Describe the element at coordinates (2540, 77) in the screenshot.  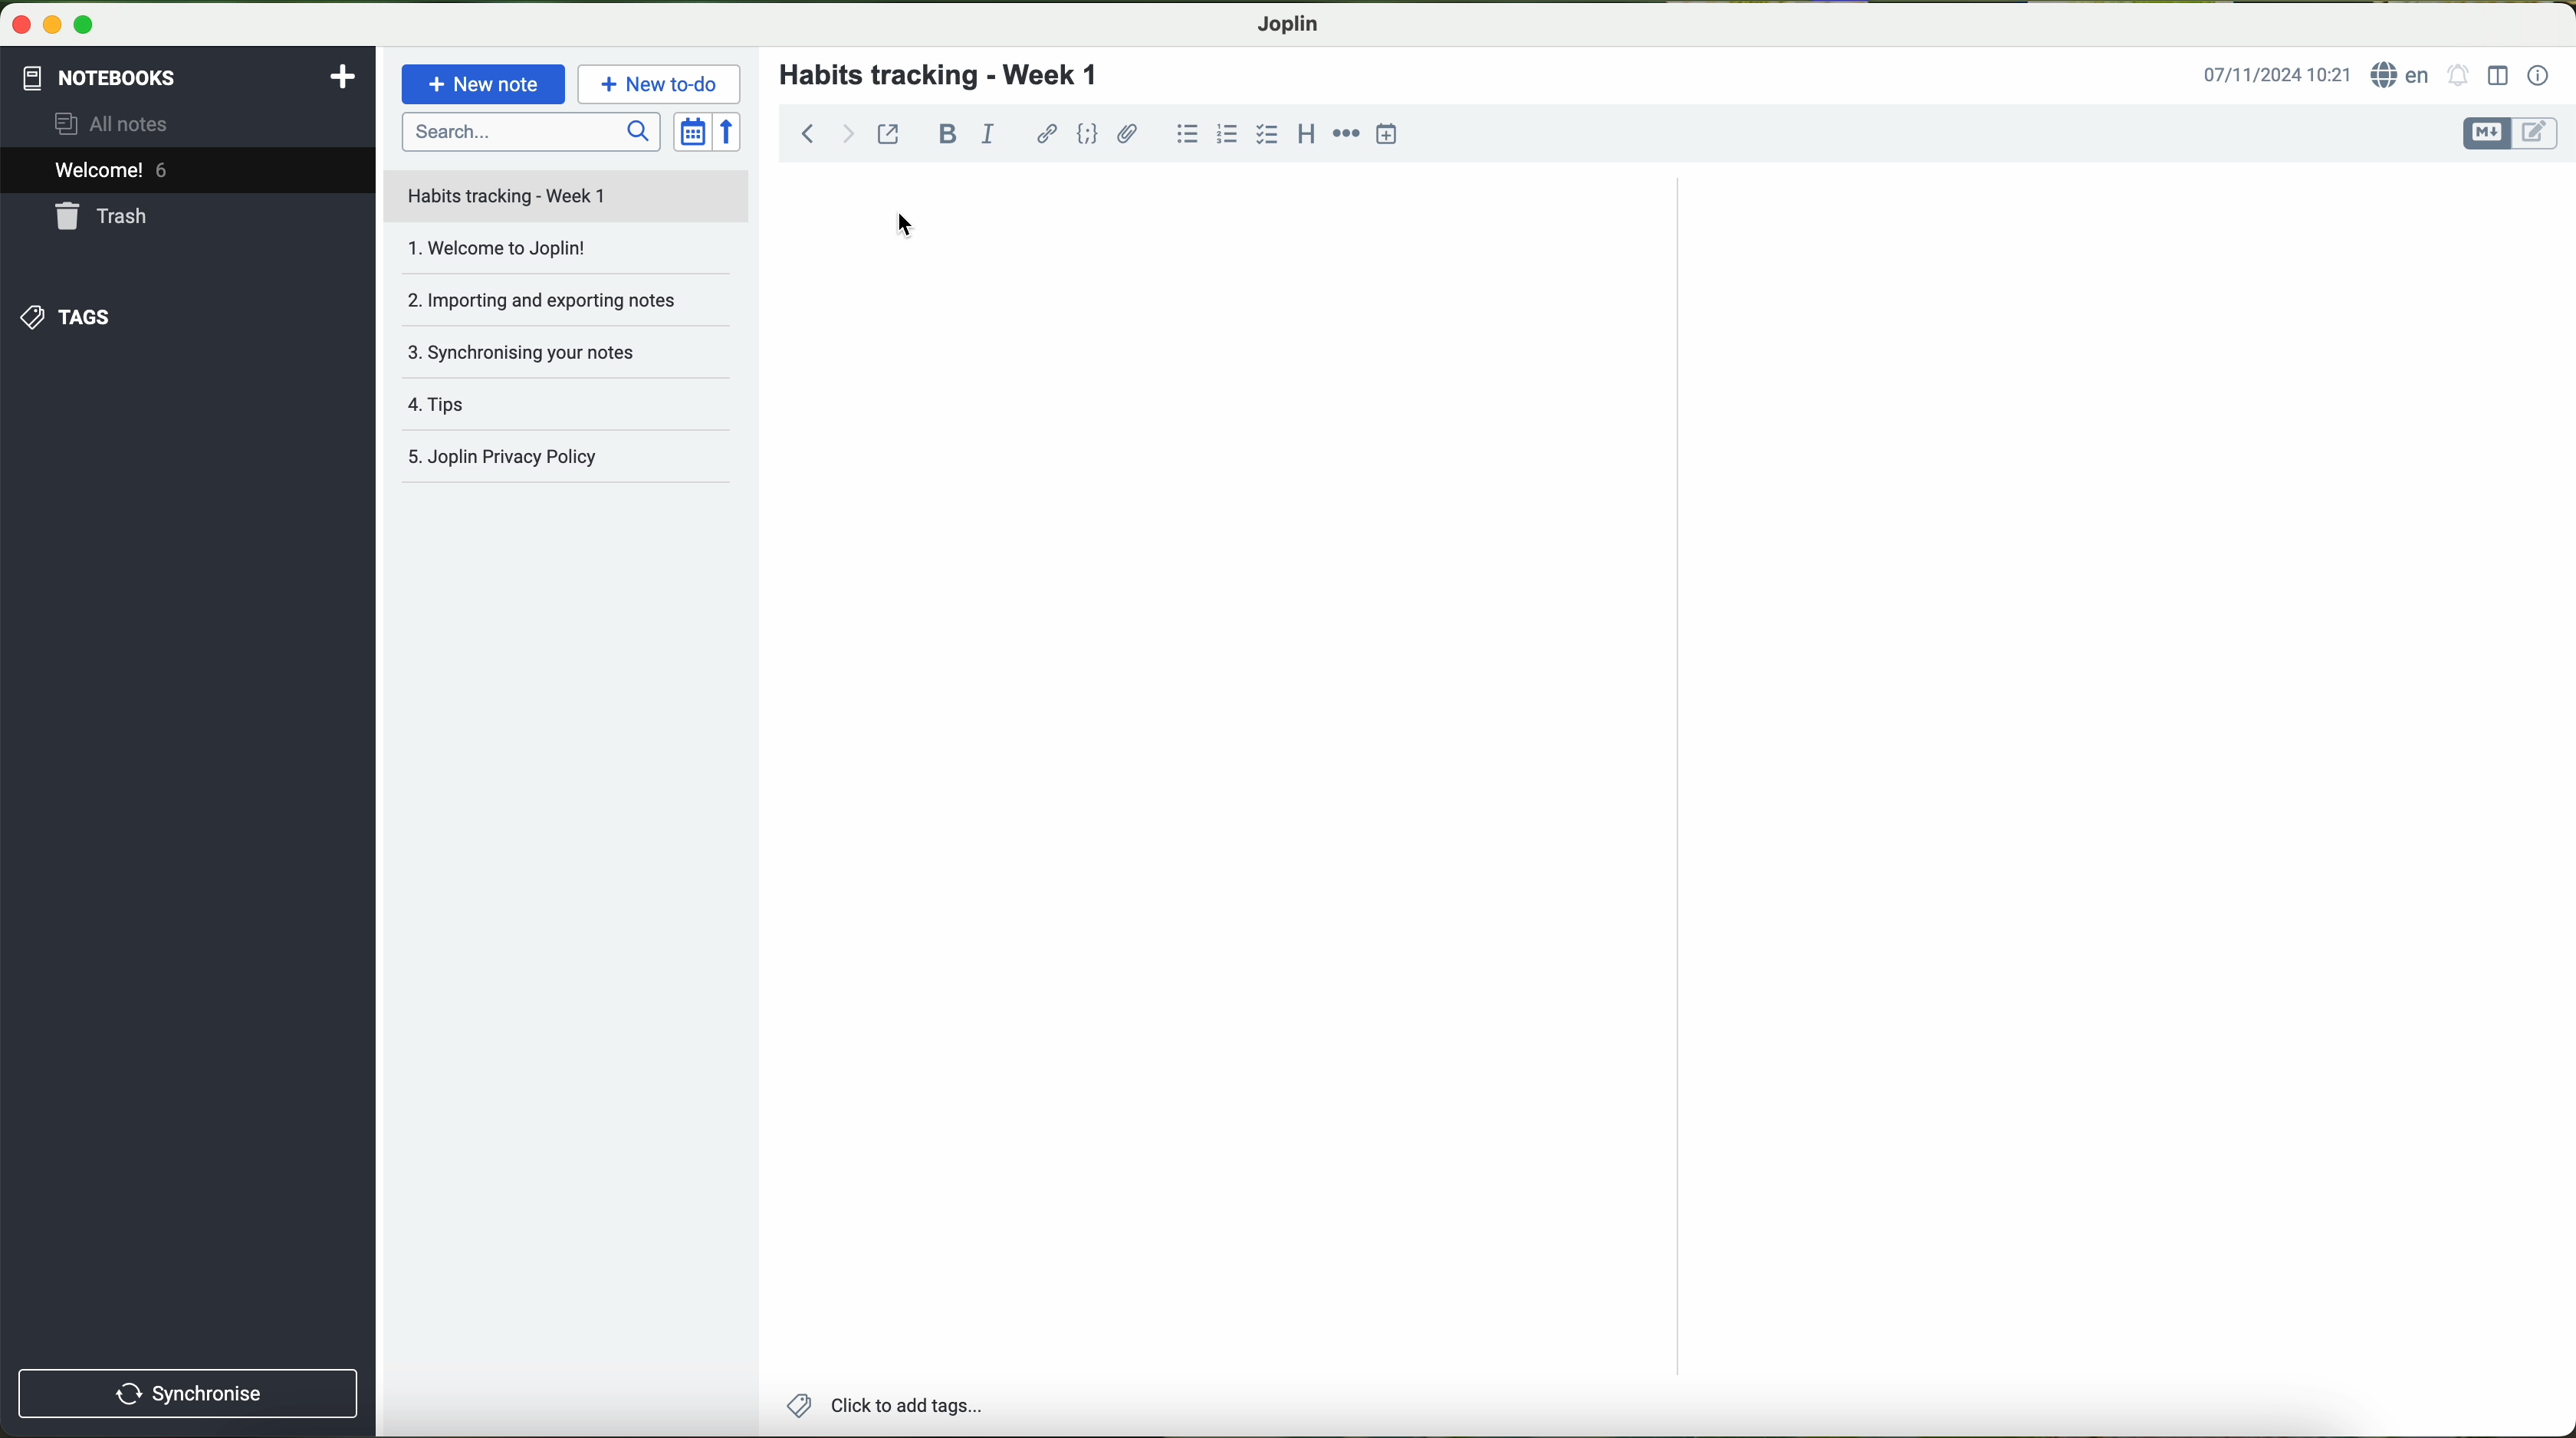
I see `note properties` at that location.